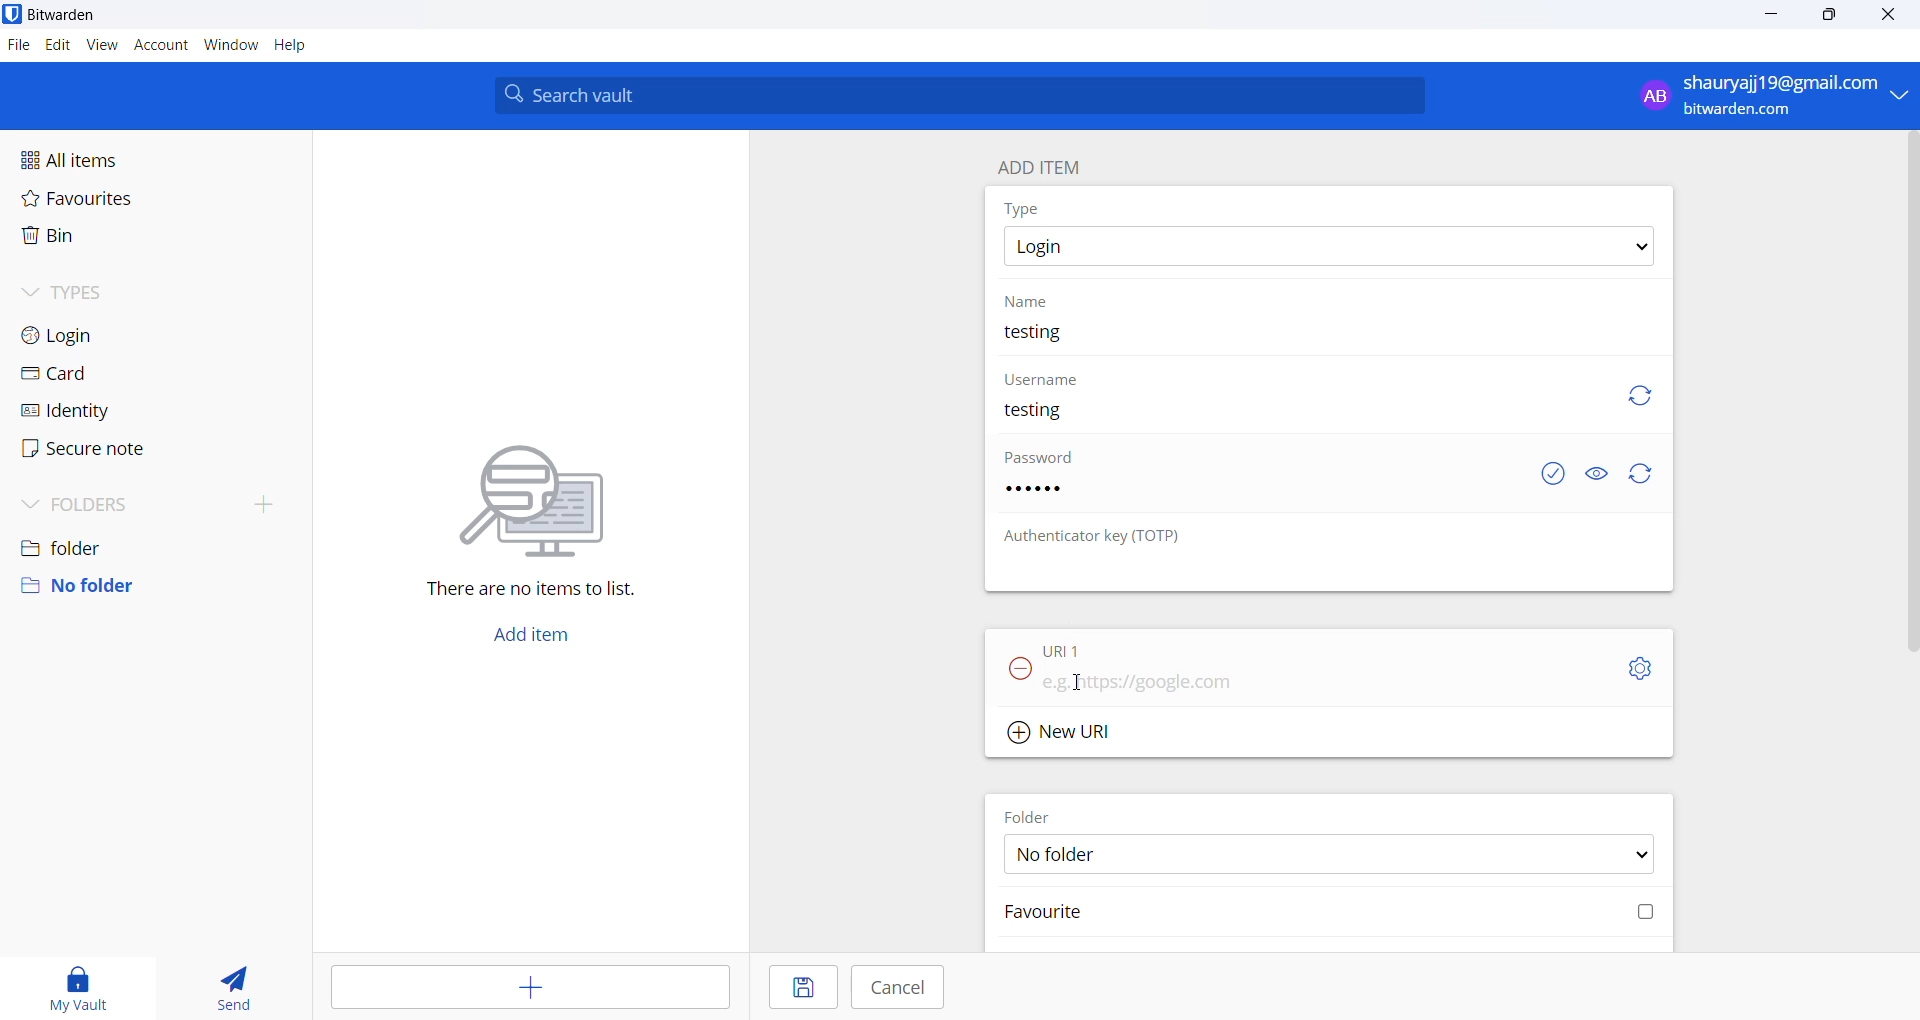 This screenshot has height=1020, width=1920. I want to click on minimize, so click(1773, 15).